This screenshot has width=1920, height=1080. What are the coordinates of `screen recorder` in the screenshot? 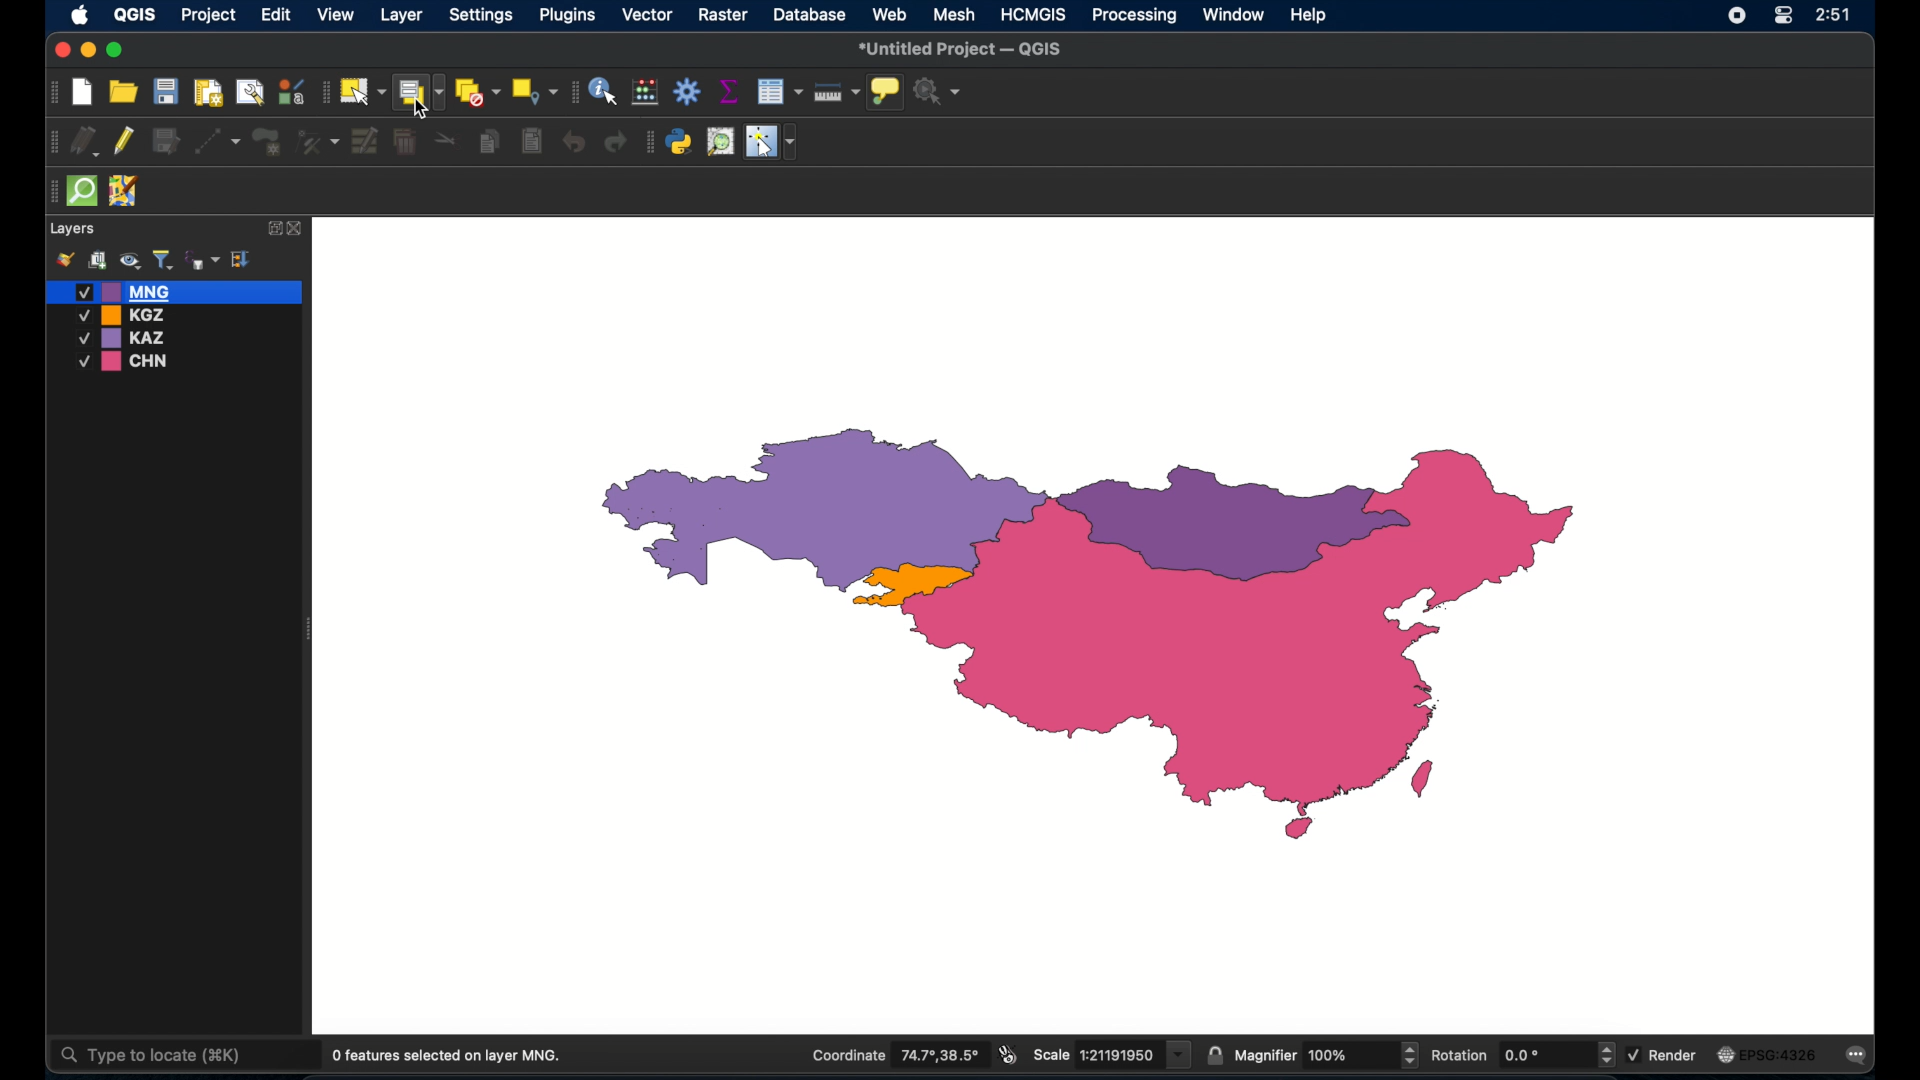 It's located at (1736, 14).